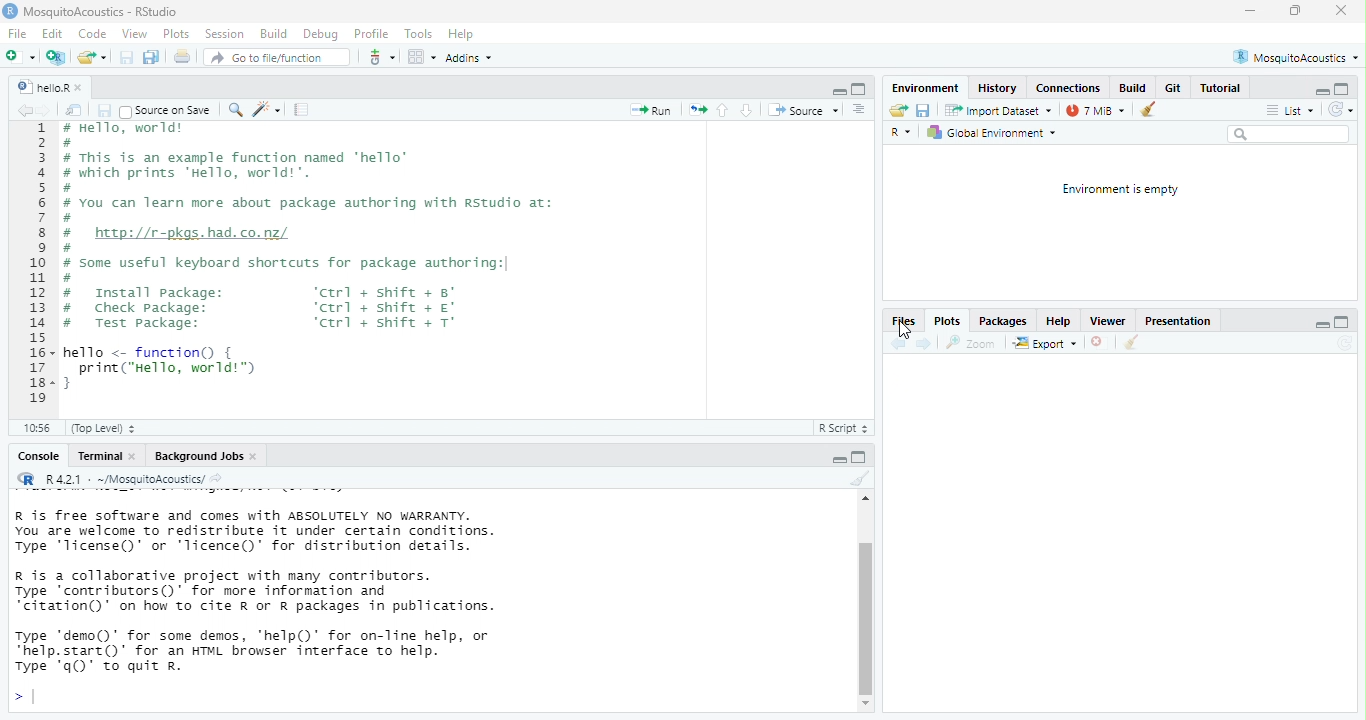  I want to click on new file, so click(23, 56).